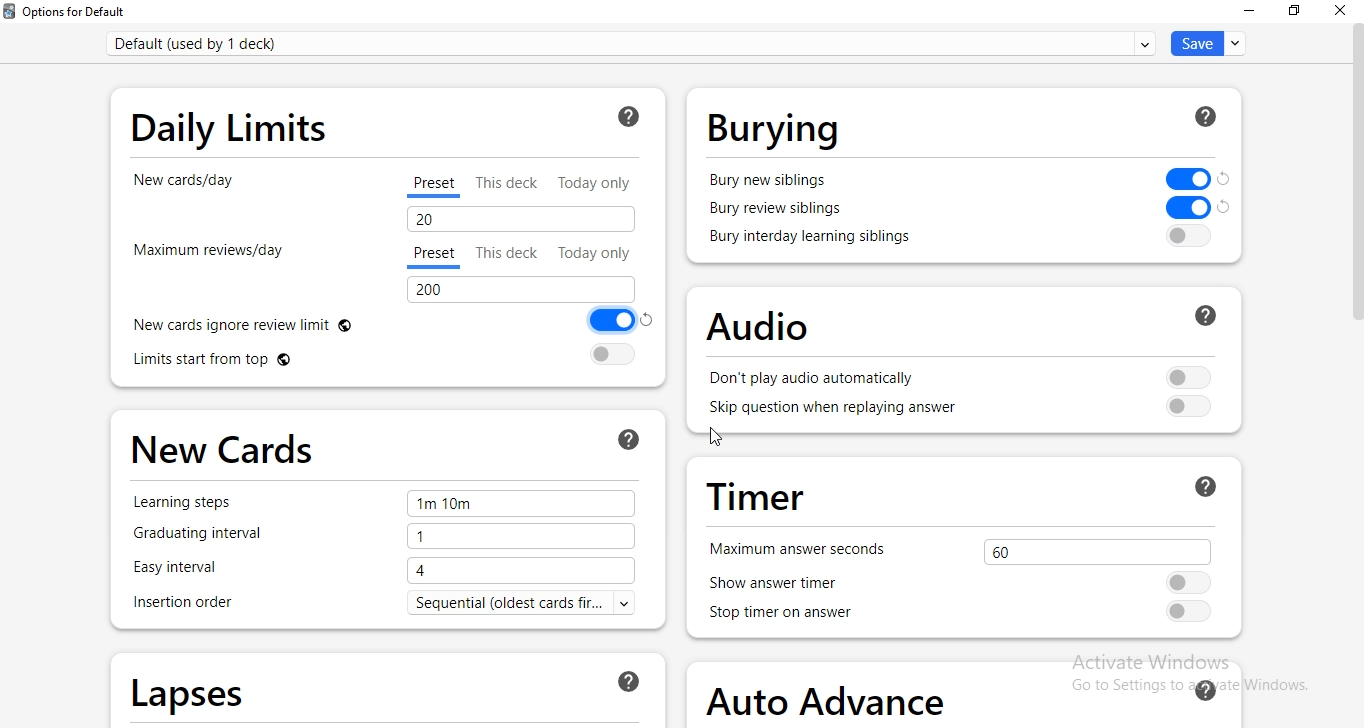 The image size is (1364, 728). What do you see at coordinates (512, 183) in the screenshot?
I see `this deck` at bounding box center [512, 183].